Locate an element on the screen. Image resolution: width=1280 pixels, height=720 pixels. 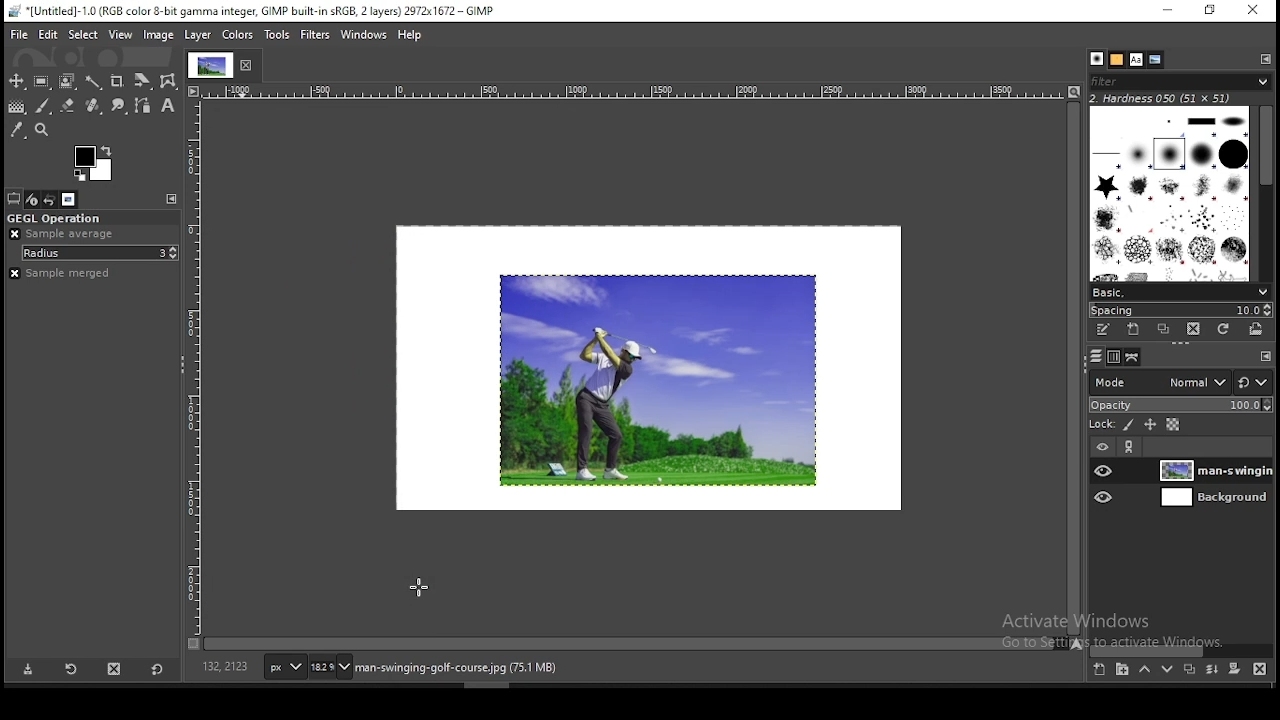
paths is located at coordinates (1136, 358).